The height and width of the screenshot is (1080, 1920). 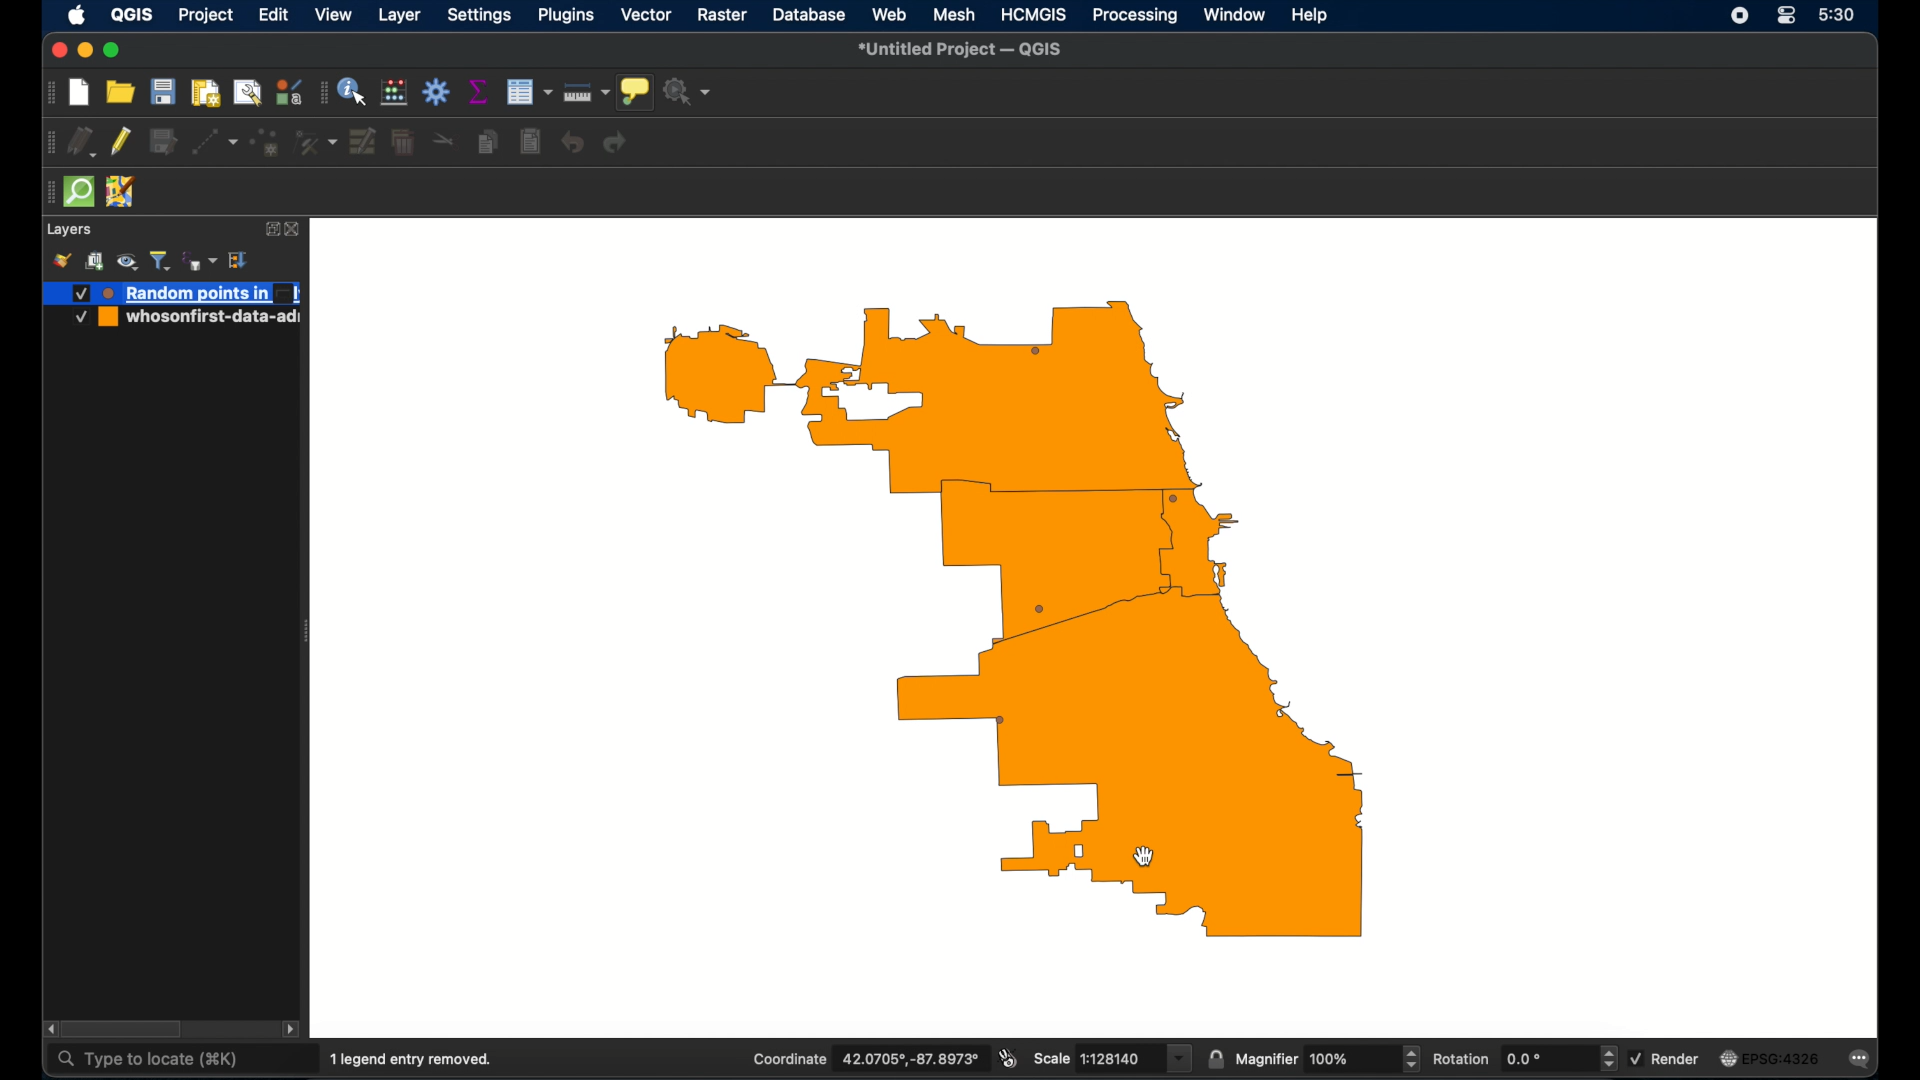 I want to click on settings, so click(x=482, y=15).